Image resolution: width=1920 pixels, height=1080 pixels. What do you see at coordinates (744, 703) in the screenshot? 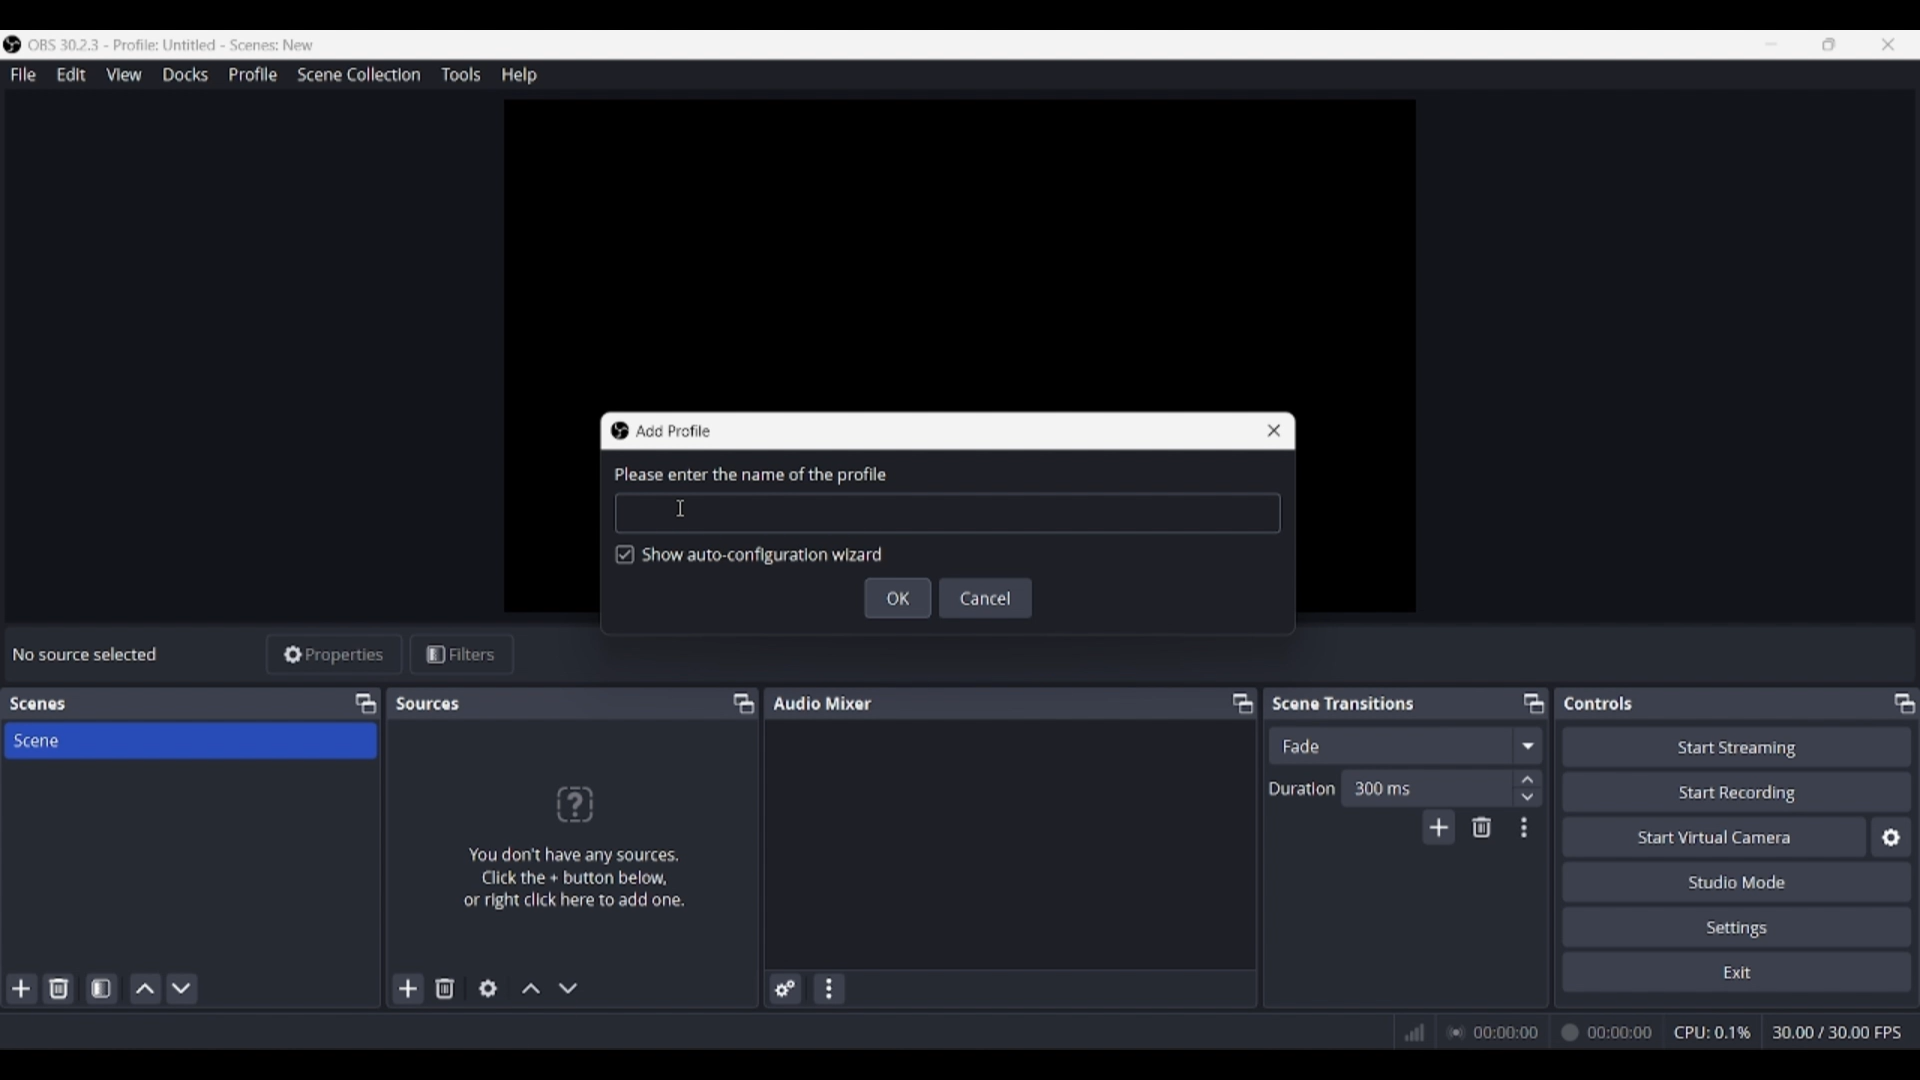
I see `Float Sources` at bounding box center [744, 703].